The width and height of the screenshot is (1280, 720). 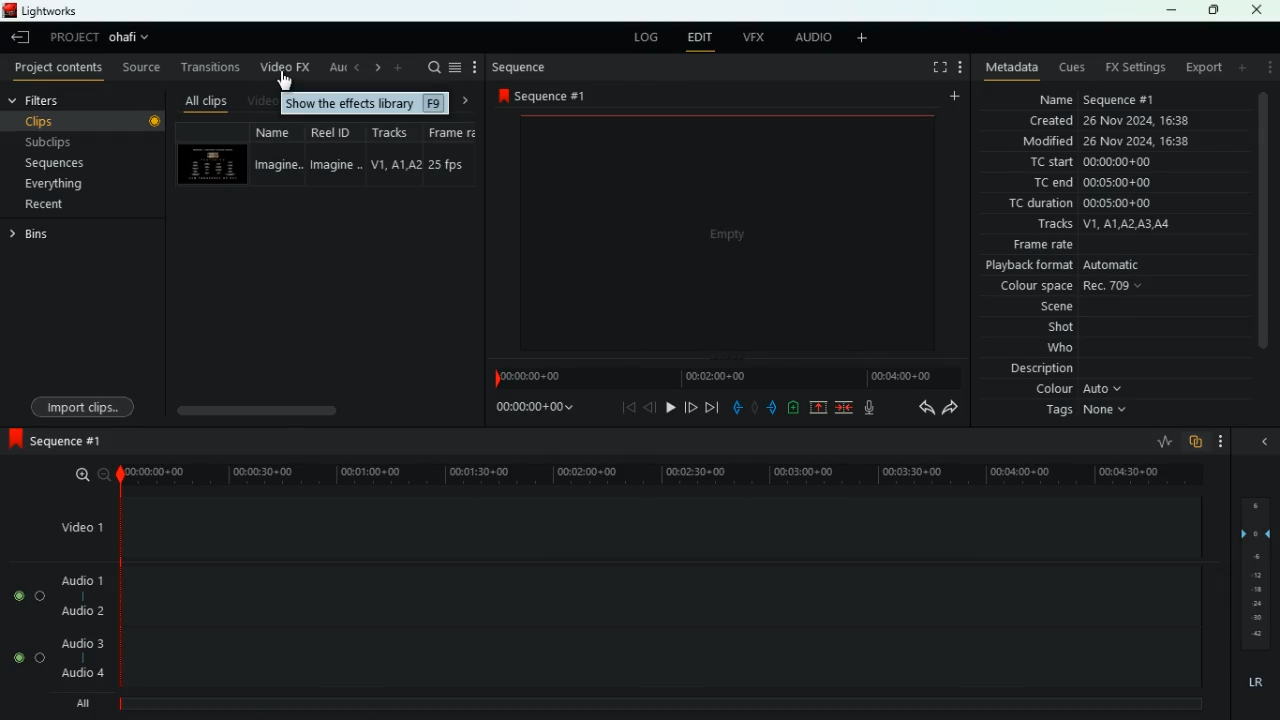 What do you see at coordinates (81, 101) in the screenshot?
I see `filters` at bounding box center [81, 101].